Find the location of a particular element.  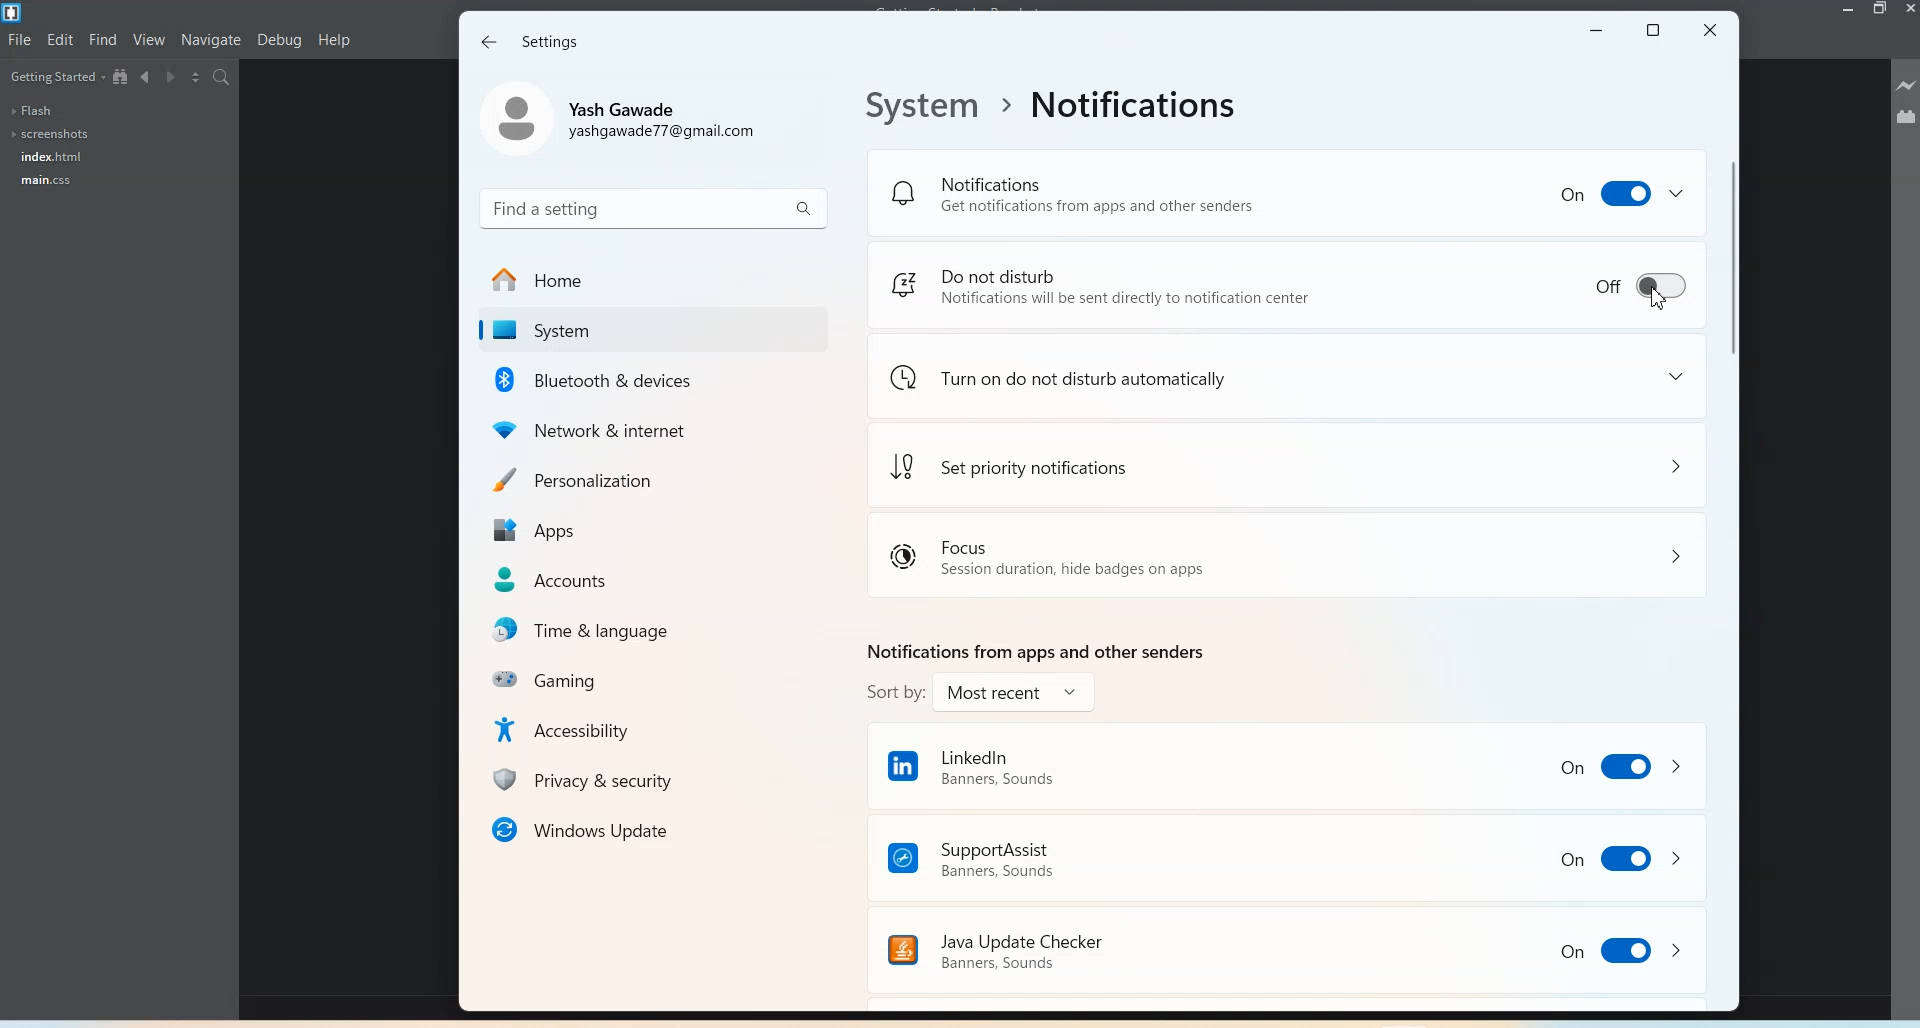

Privacy & Security is located at coordinates (646, 779).